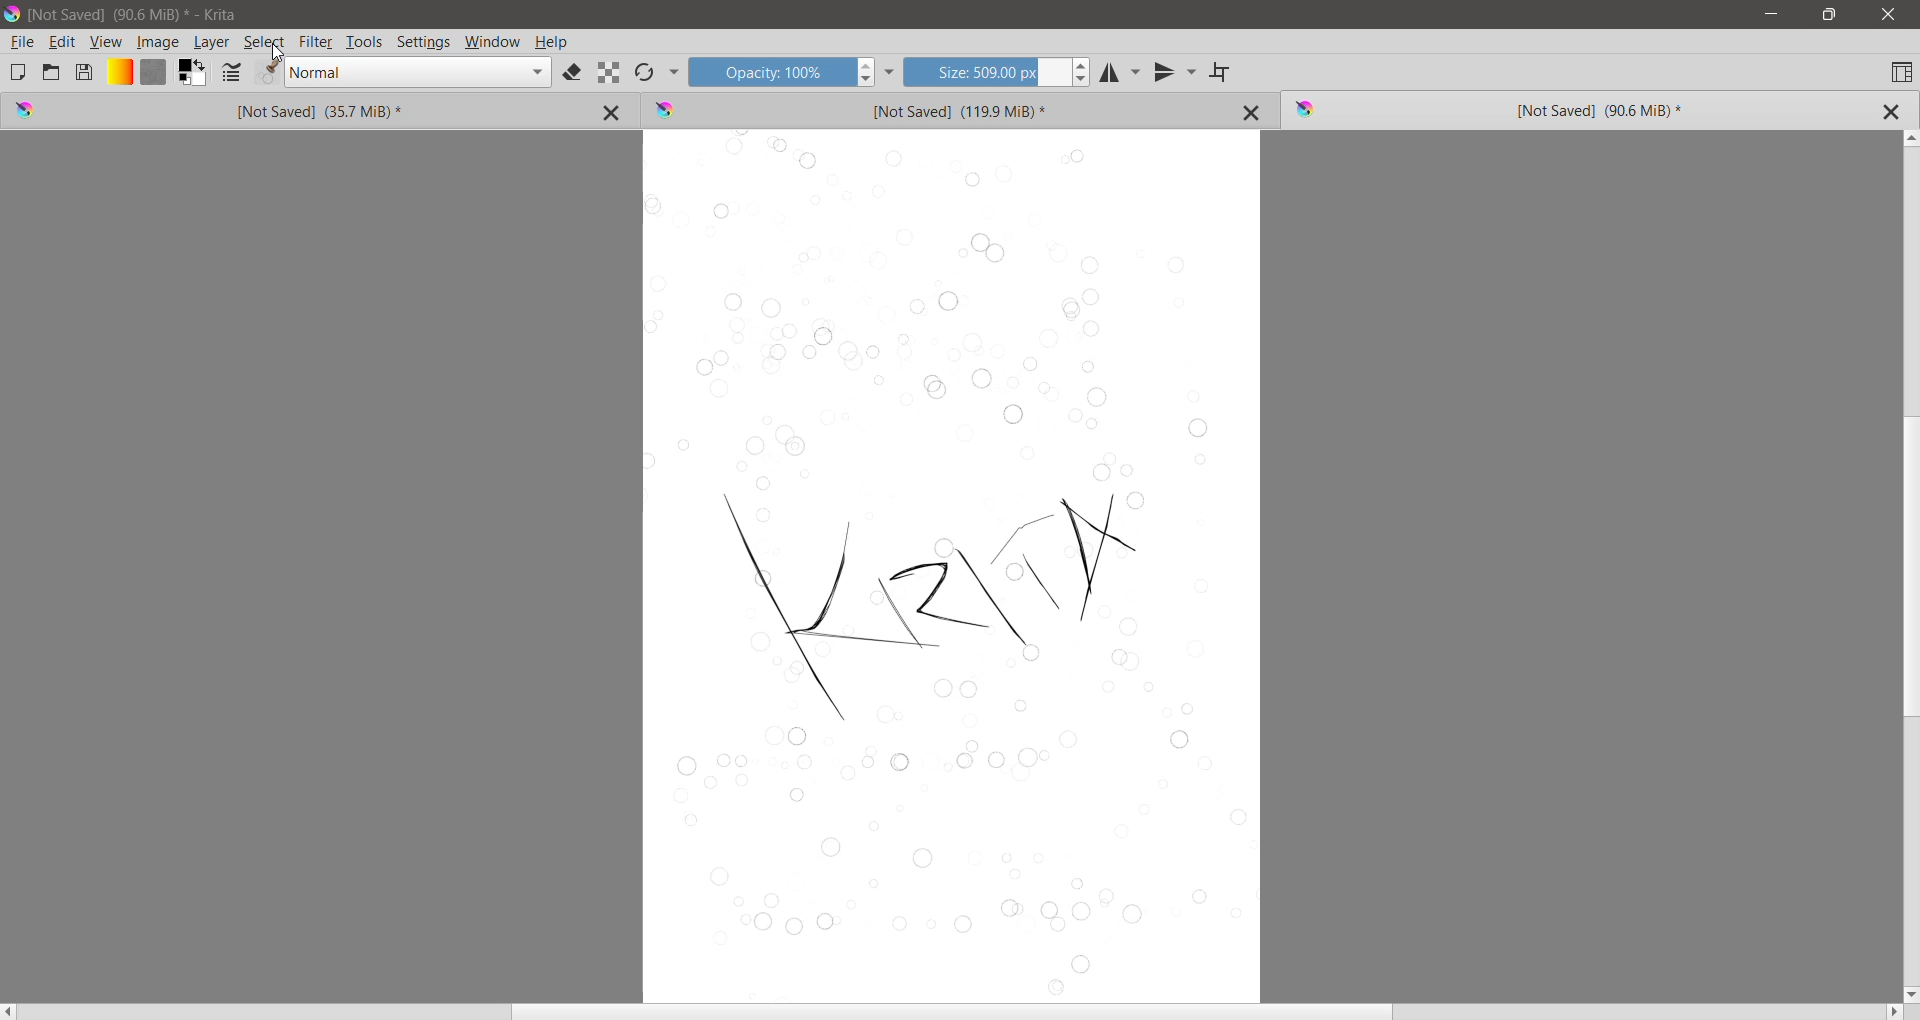  I want to click on Unsaved Image Tab 2, so click(927, 109).